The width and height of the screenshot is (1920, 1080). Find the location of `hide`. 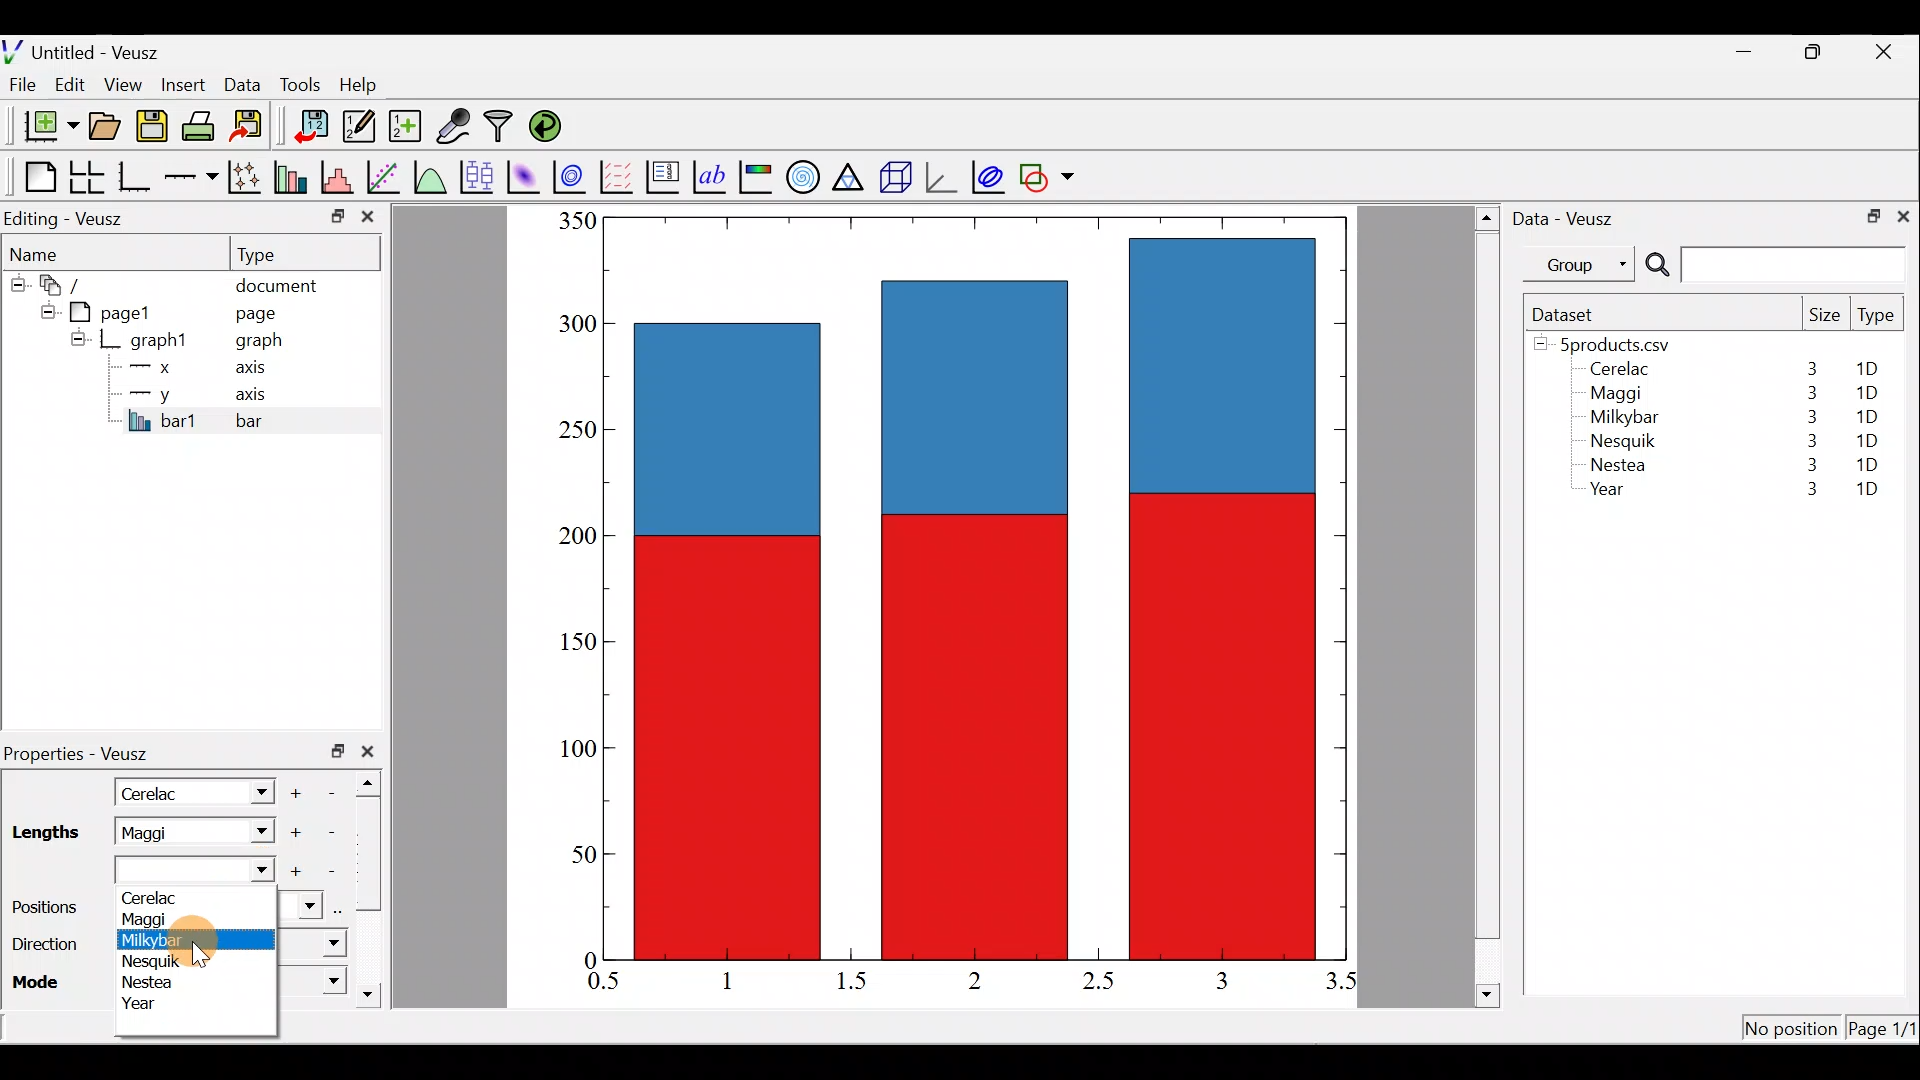

hide is located at coordinates (44, 309).